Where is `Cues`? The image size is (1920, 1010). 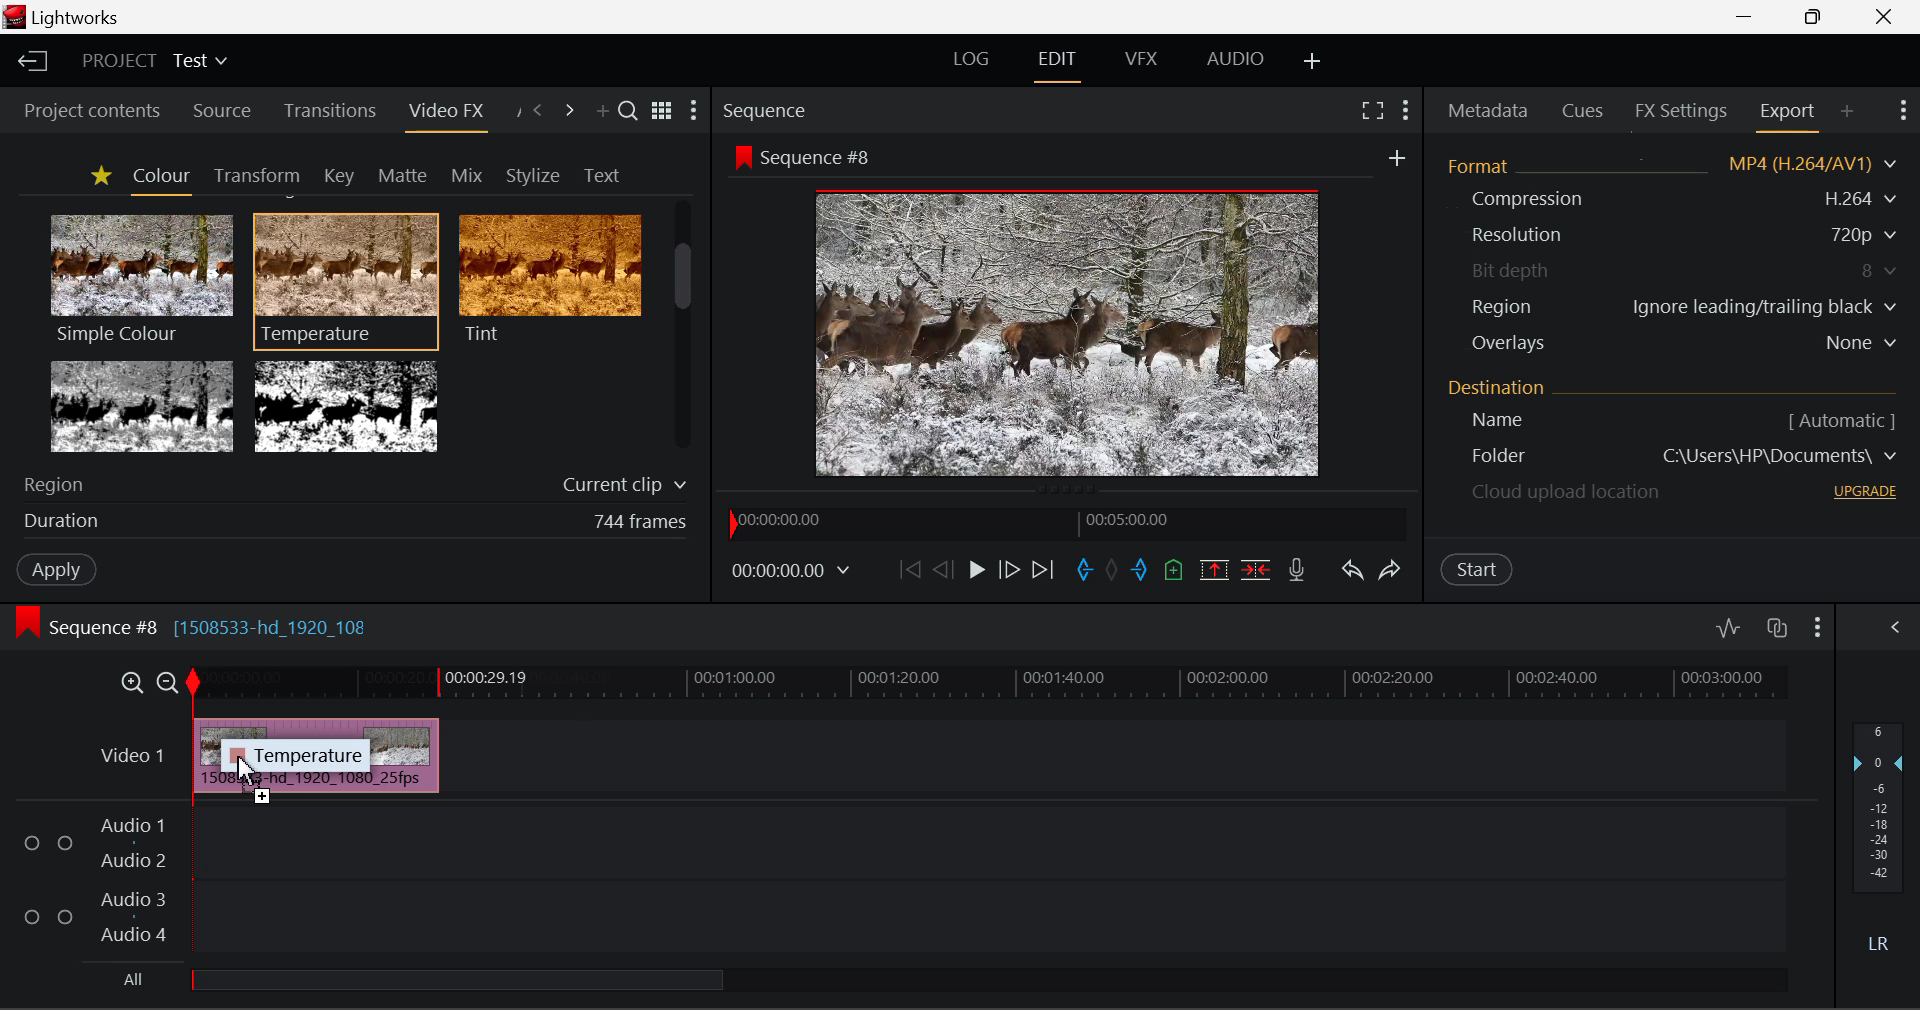 Cues is located at coordinates (1584, 109).